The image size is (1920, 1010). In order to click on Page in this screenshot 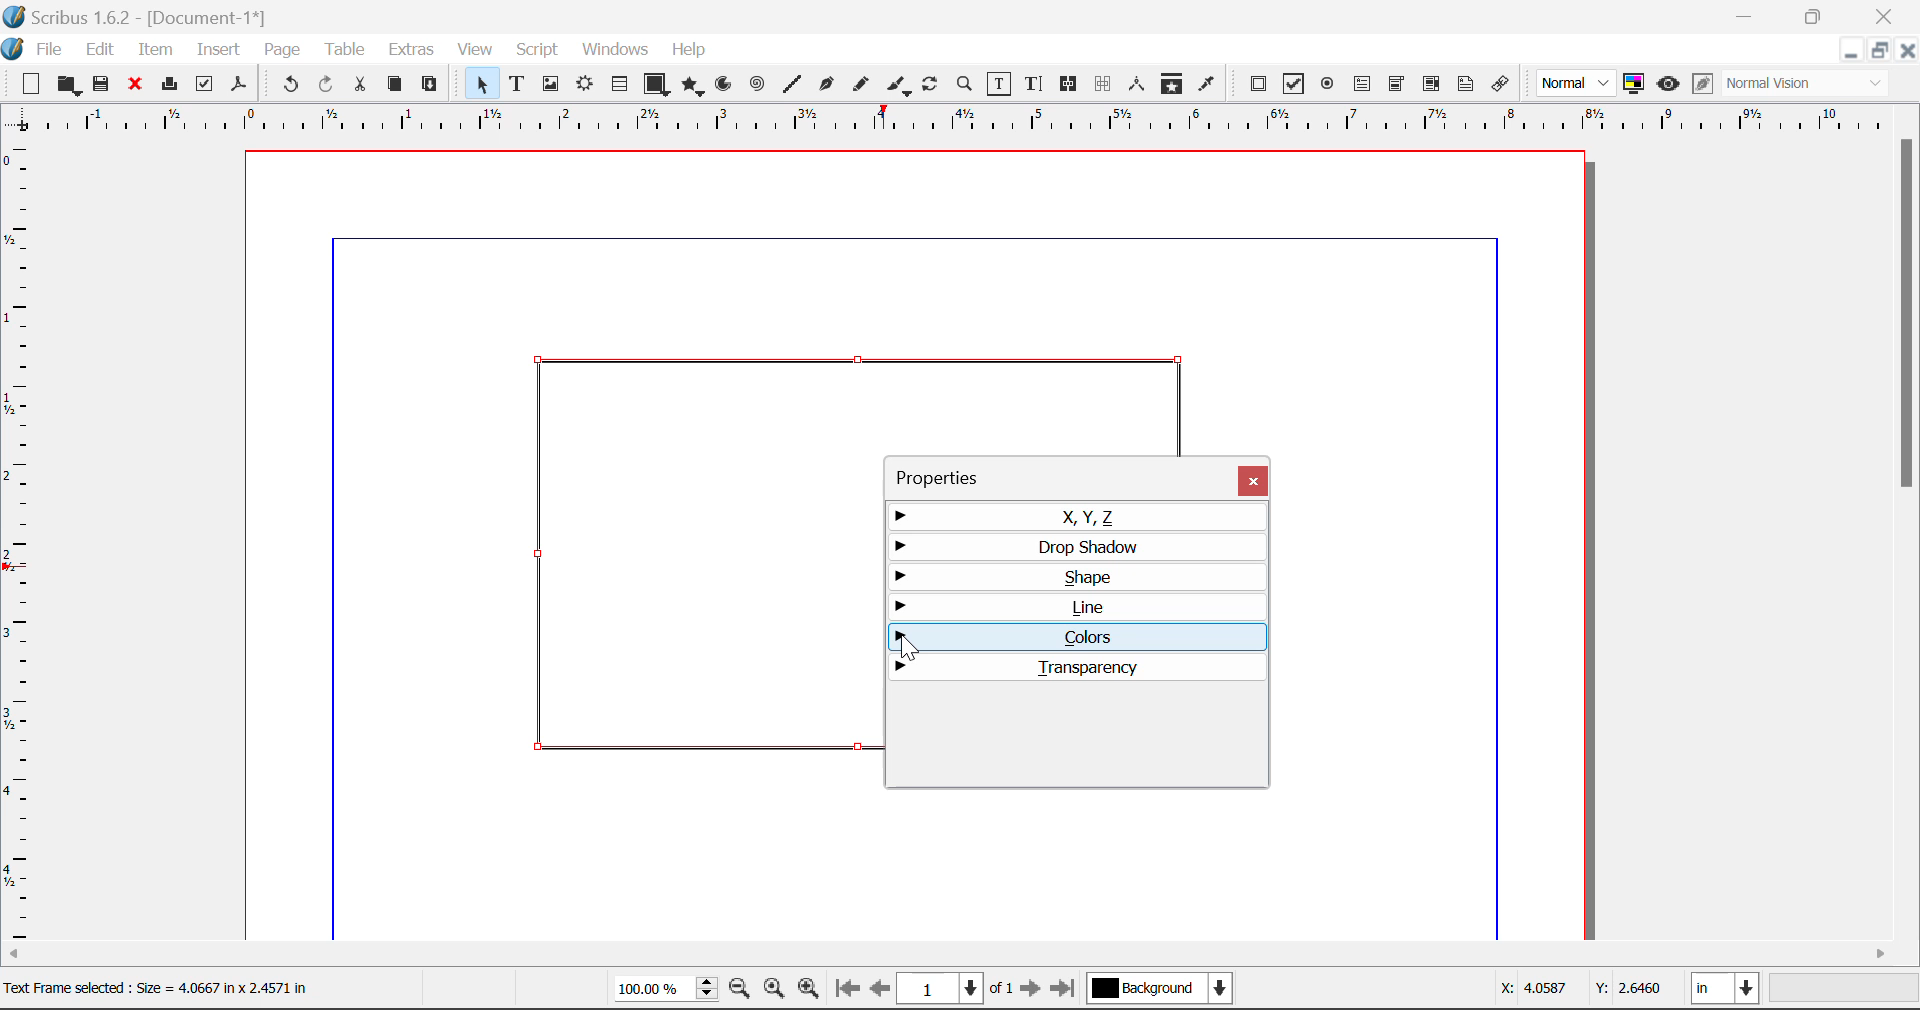, I will do `click(281, 50)`.